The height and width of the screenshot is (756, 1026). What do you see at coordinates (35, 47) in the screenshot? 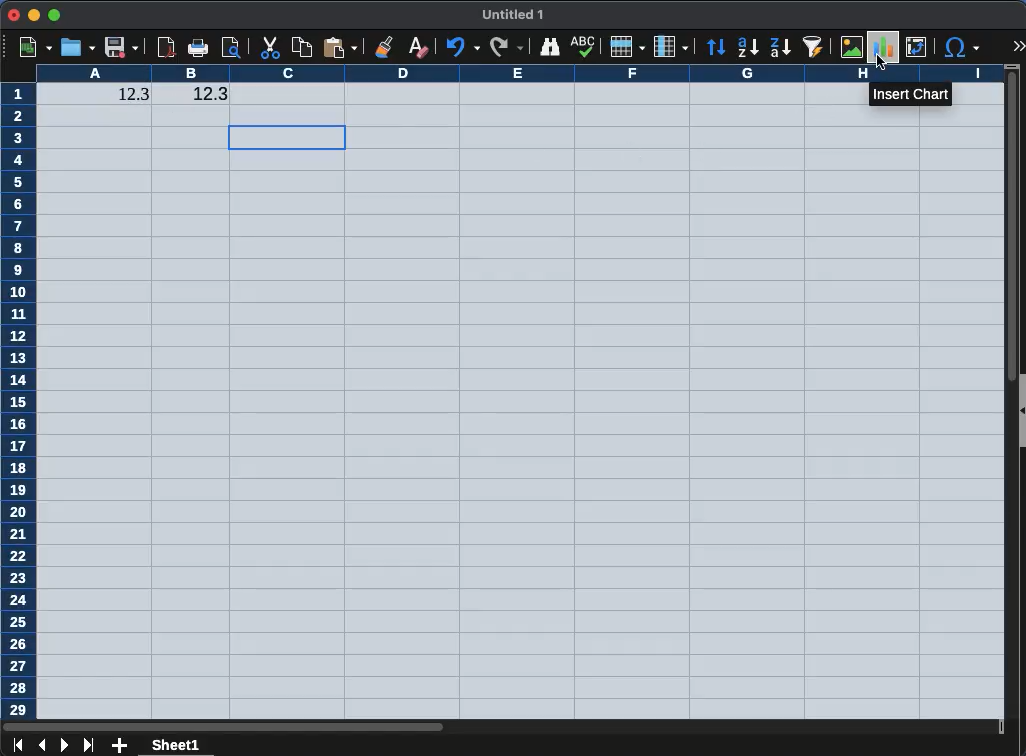
I see `new` at bounding box center [35, 47].